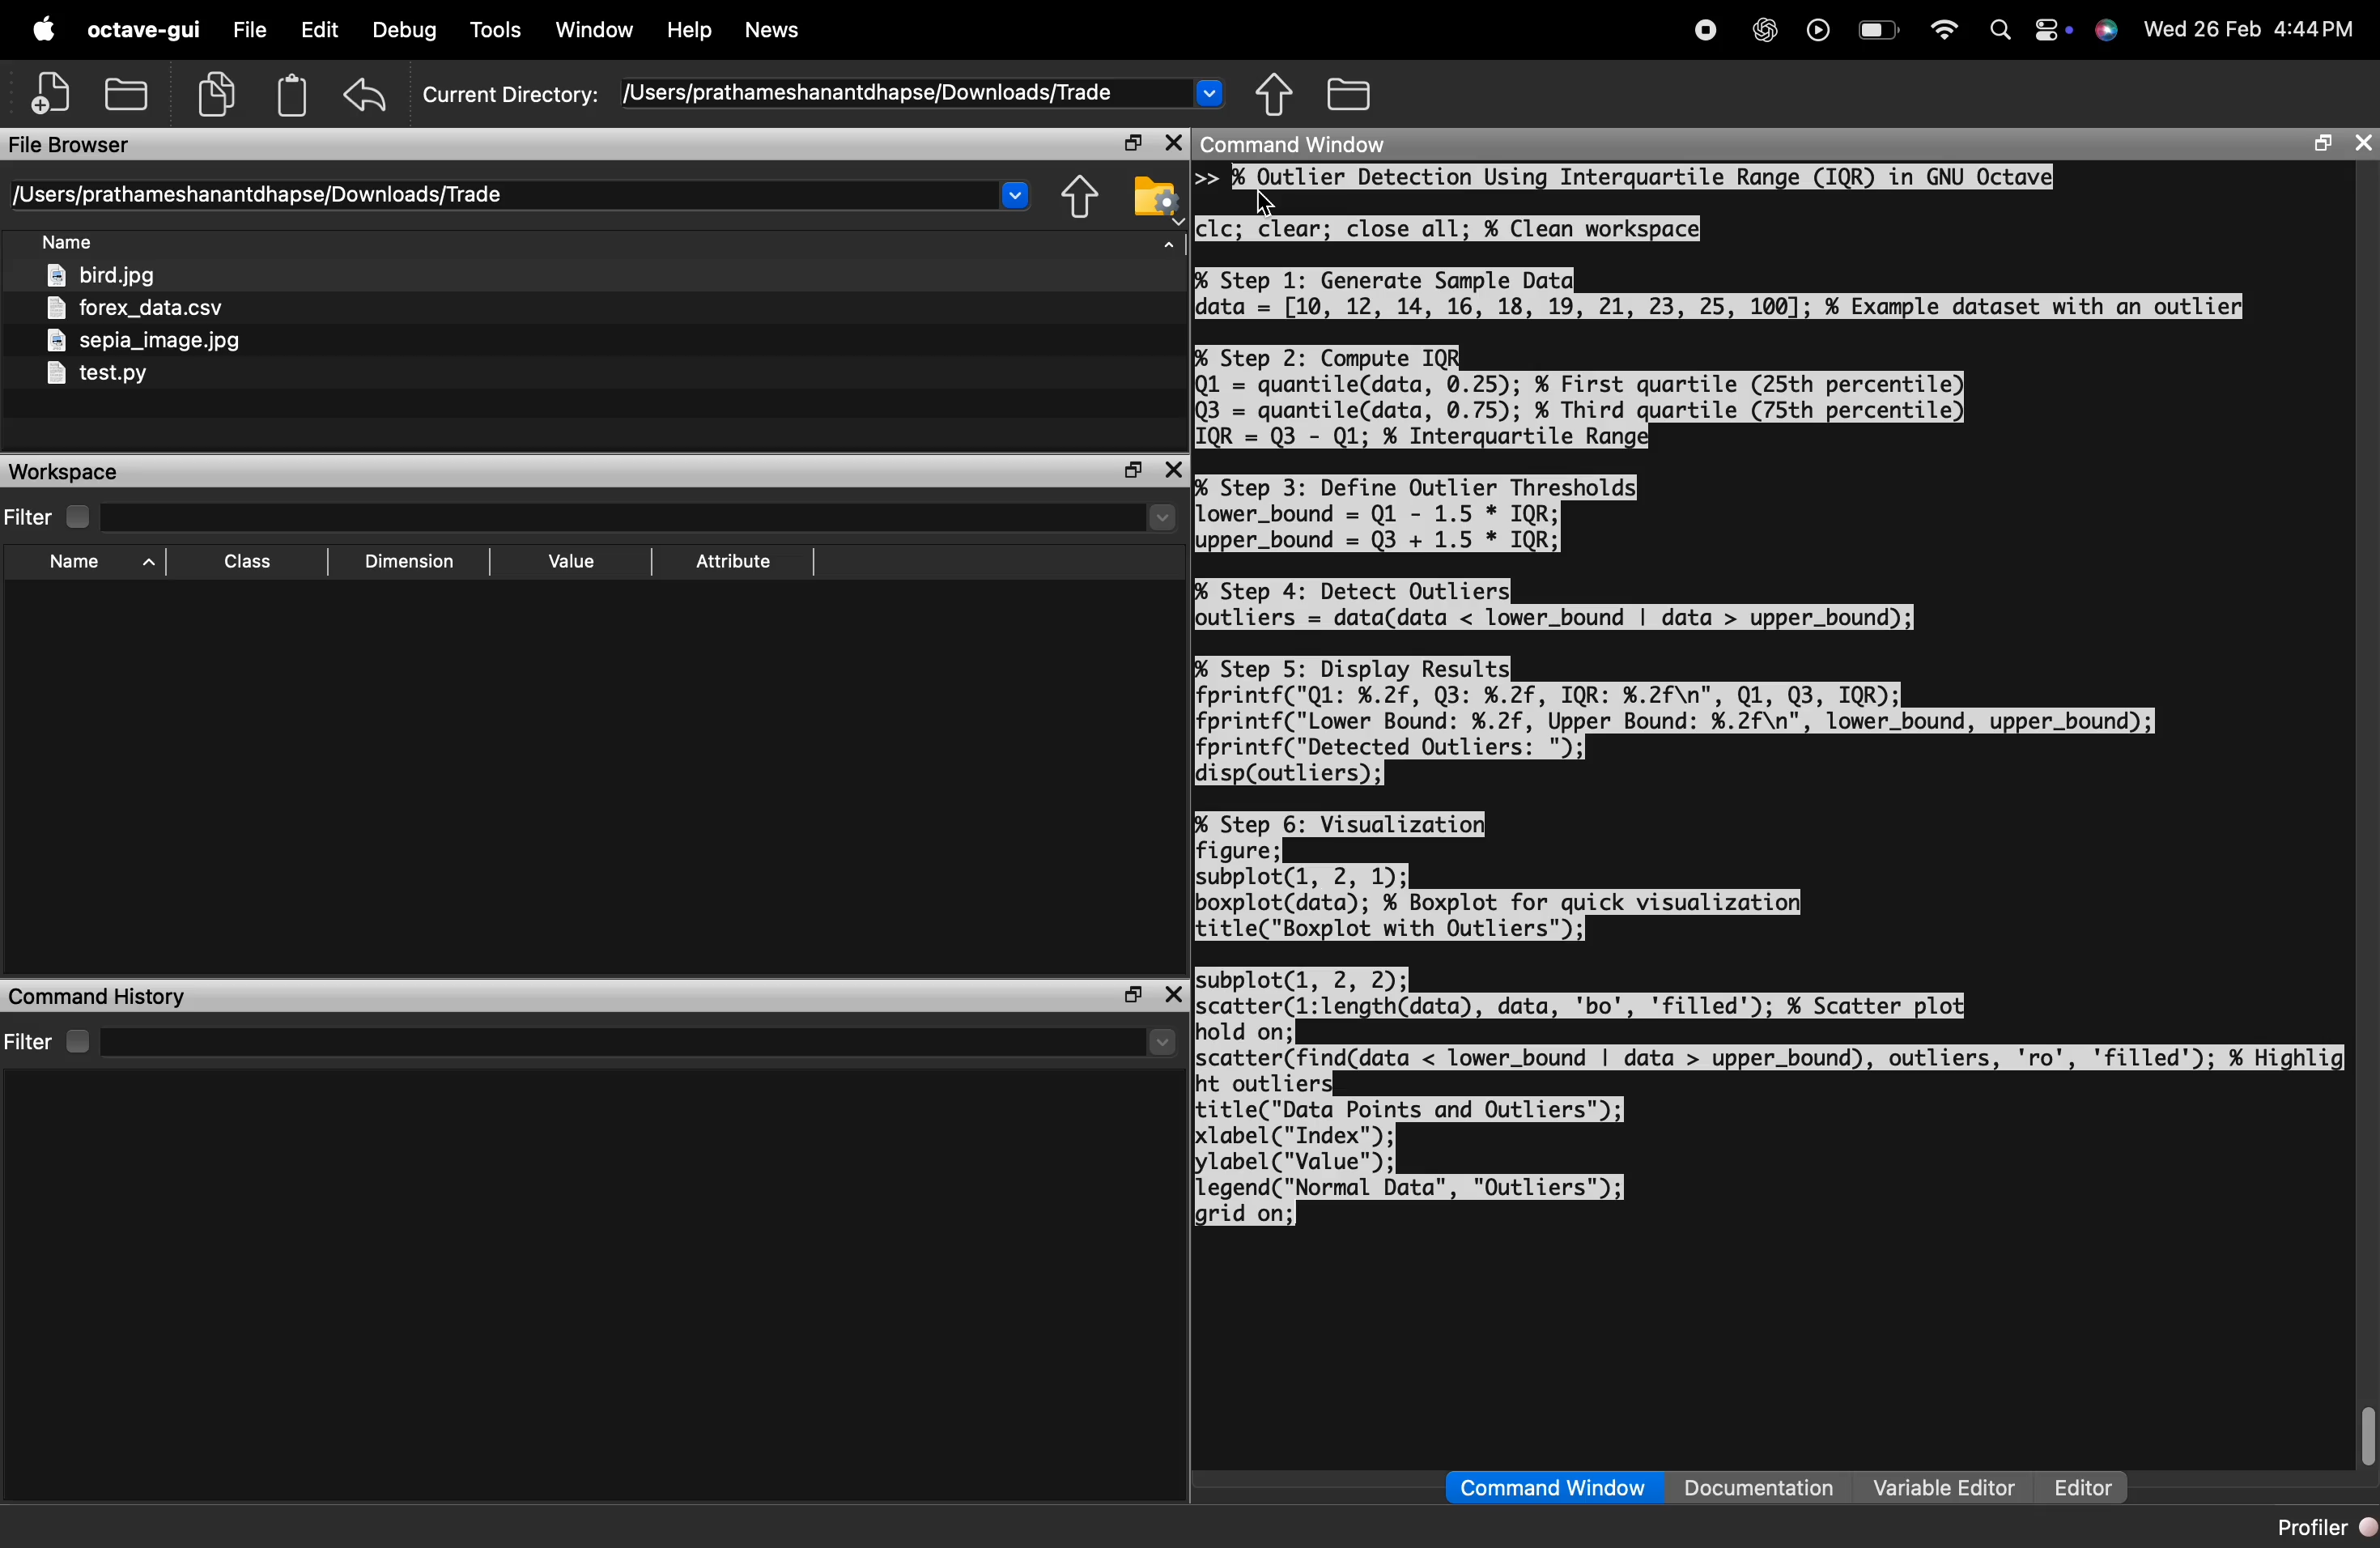  I want to click on action center, so click(2053, 32).